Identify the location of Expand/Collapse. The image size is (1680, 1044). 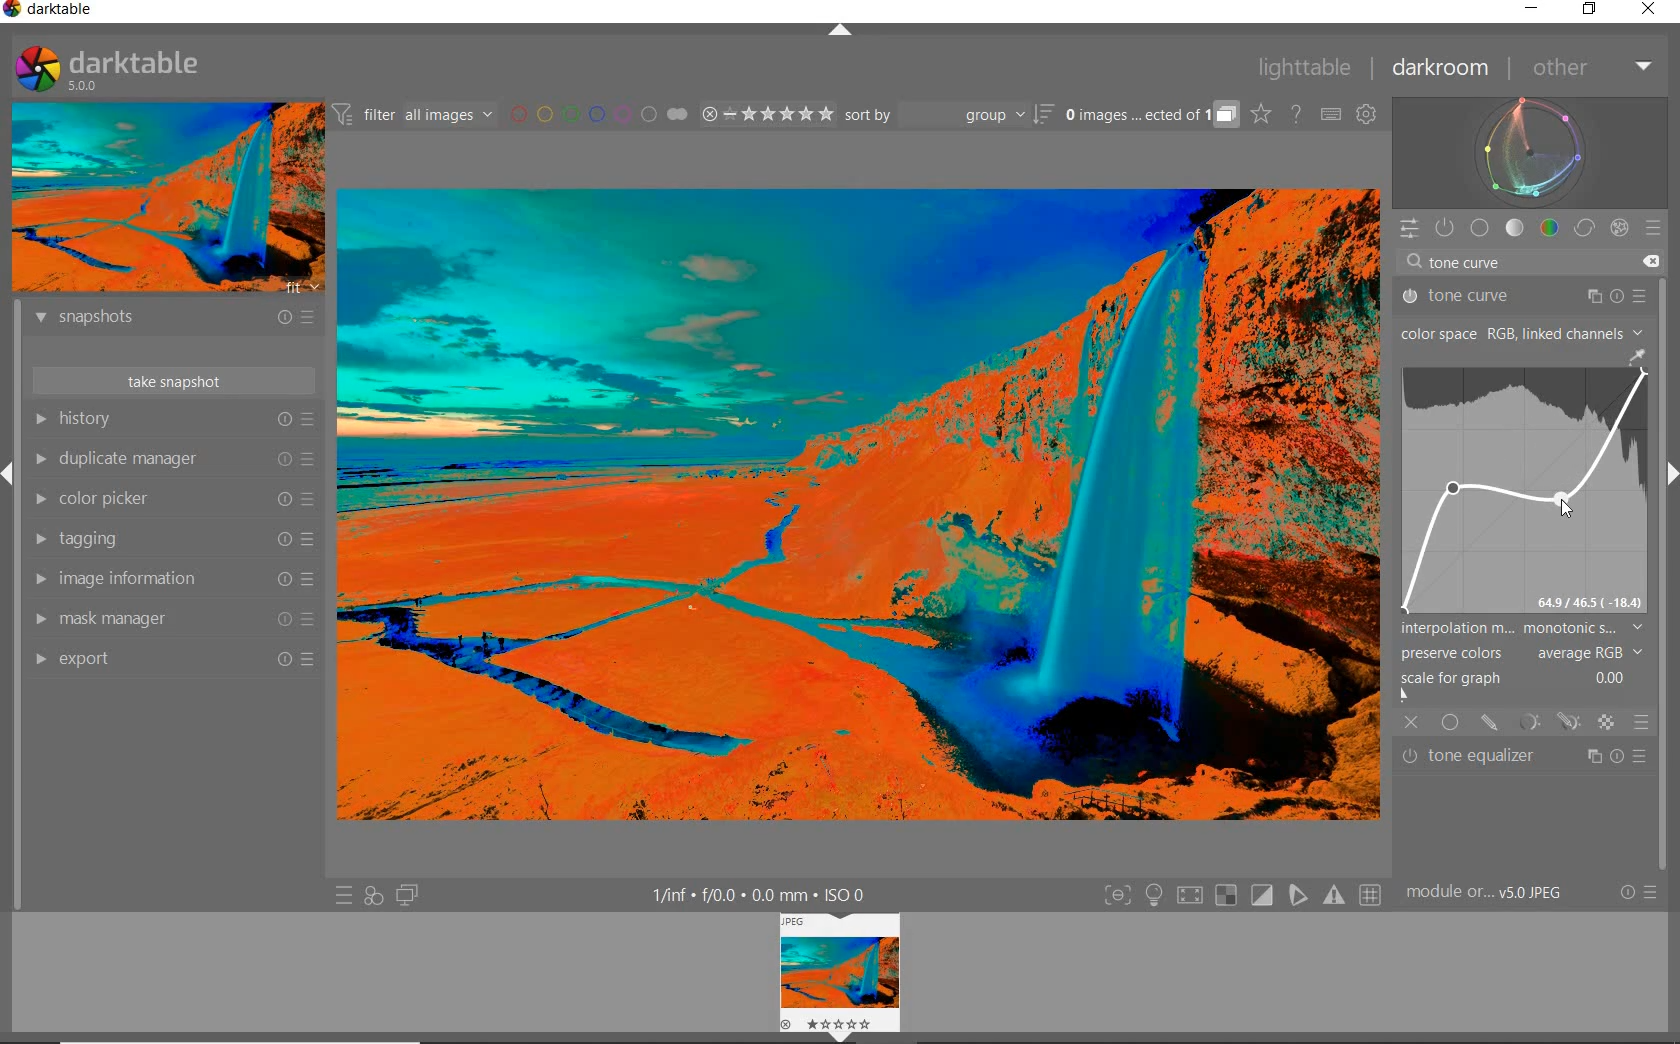
(1670, 471).